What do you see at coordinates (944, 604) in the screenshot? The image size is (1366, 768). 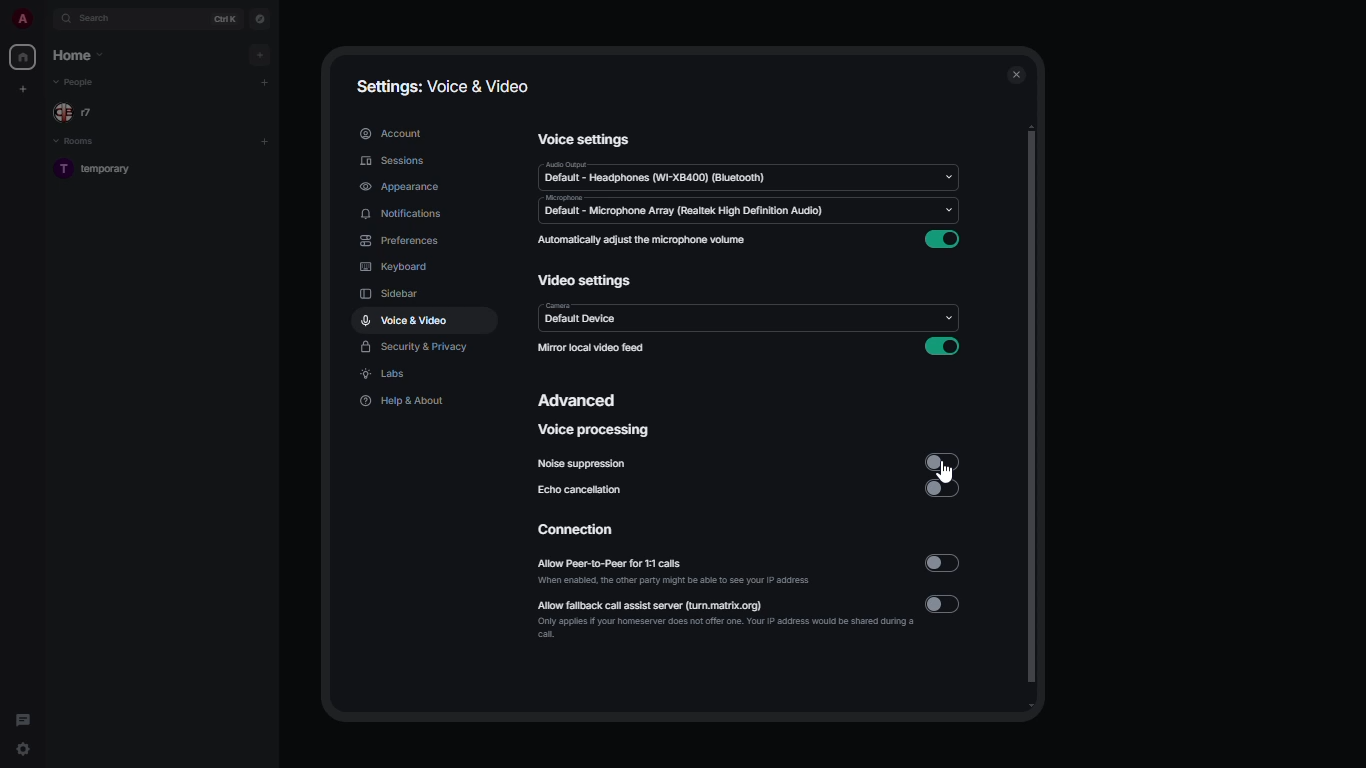 I see `disabled` at bounding box center [944, 604].